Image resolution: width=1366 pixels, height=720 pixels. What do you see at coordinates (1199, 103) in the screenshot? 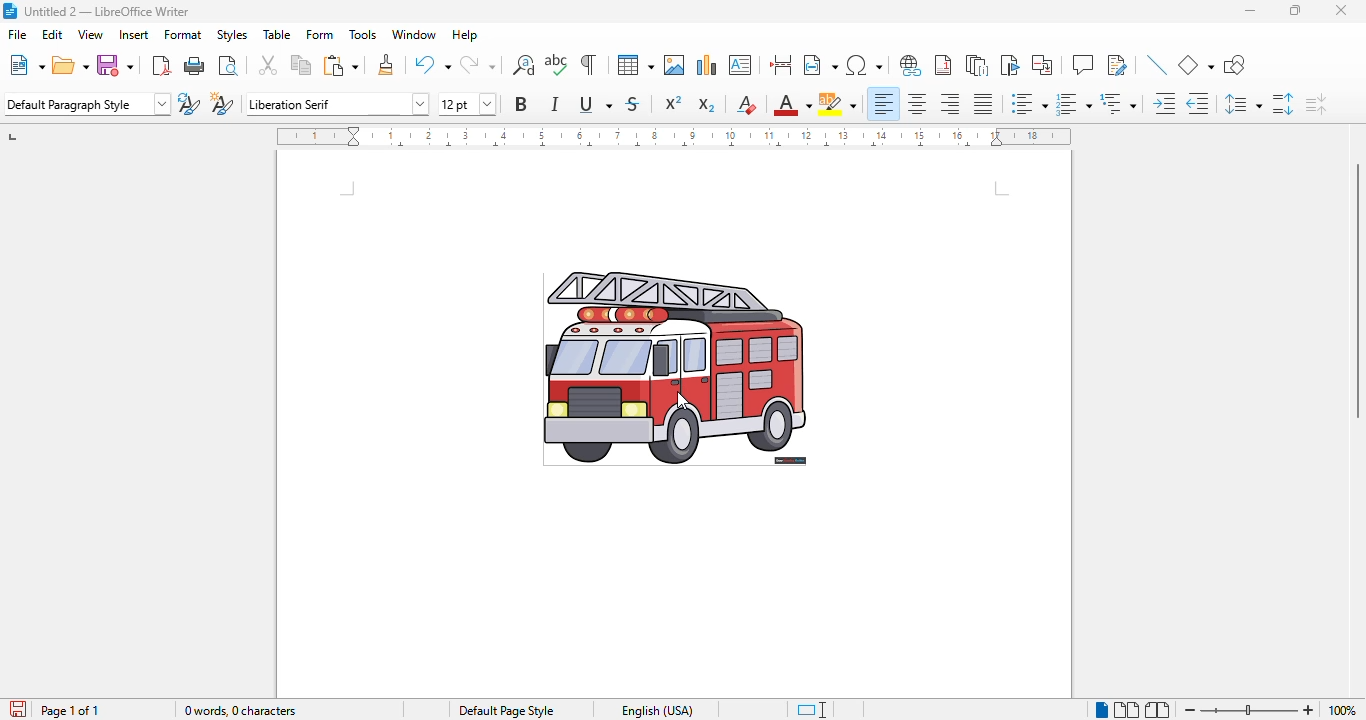
I see `decrease indent` at bounding box center [1199, 103].